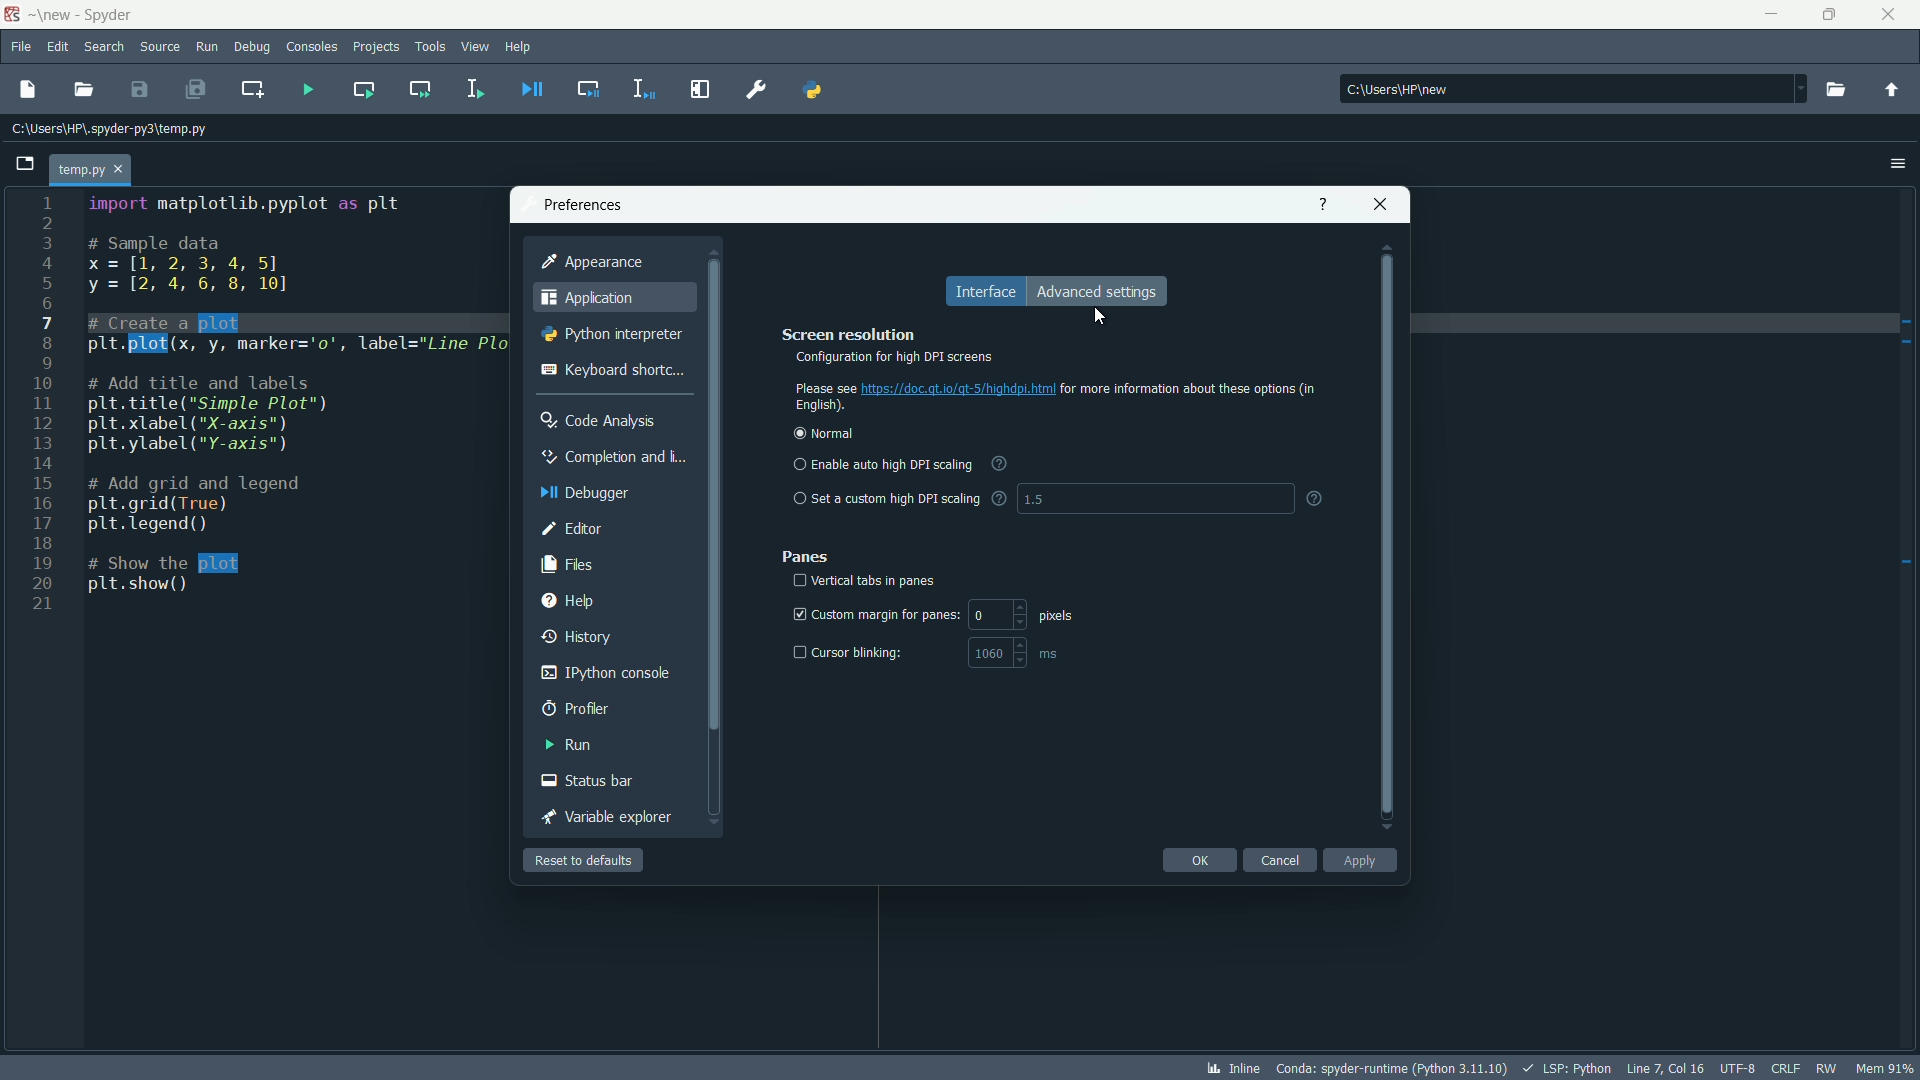  I want to click on enable auto high DPI scaling, so click(883, 464).